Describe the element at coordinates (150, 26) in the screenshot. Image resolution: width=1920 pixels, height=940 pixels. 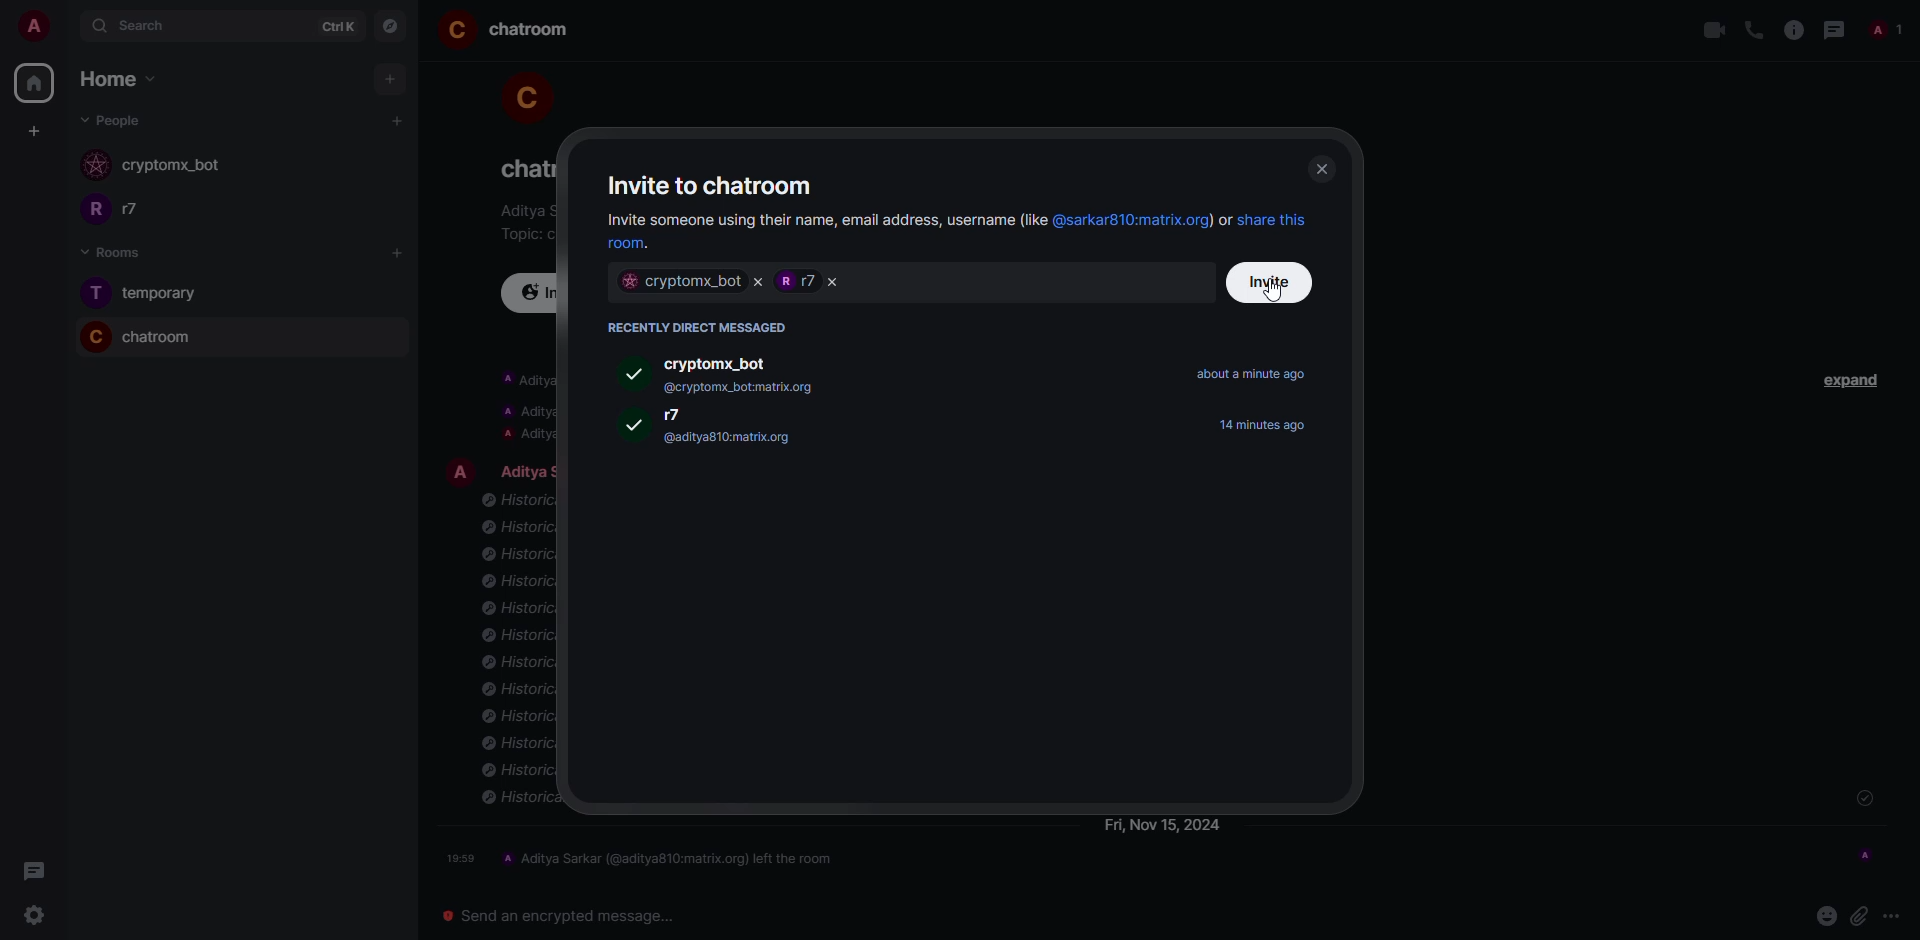
I see `search` at that location.